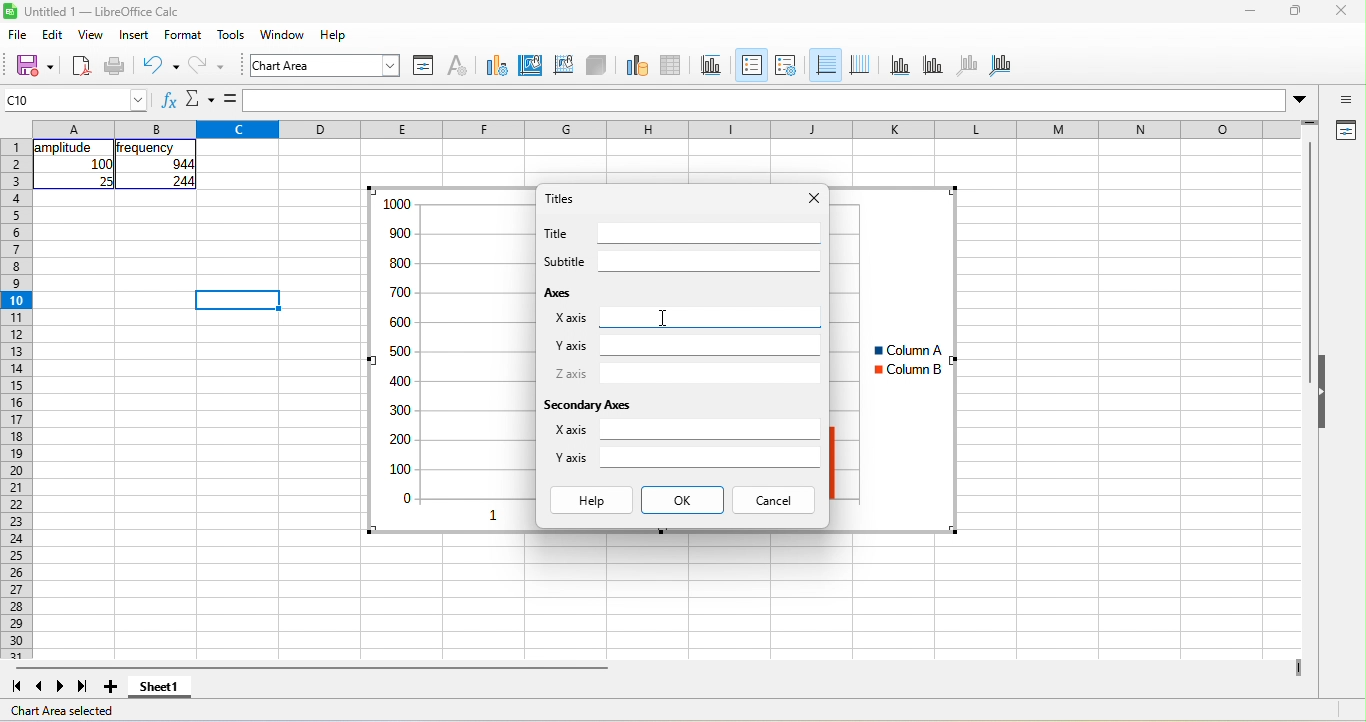 Image resolution: width=1366 pixels, height=722 pixels. Describe the element at coordinates (531, 66) in the screenshot. I see `chart area ` at that location.